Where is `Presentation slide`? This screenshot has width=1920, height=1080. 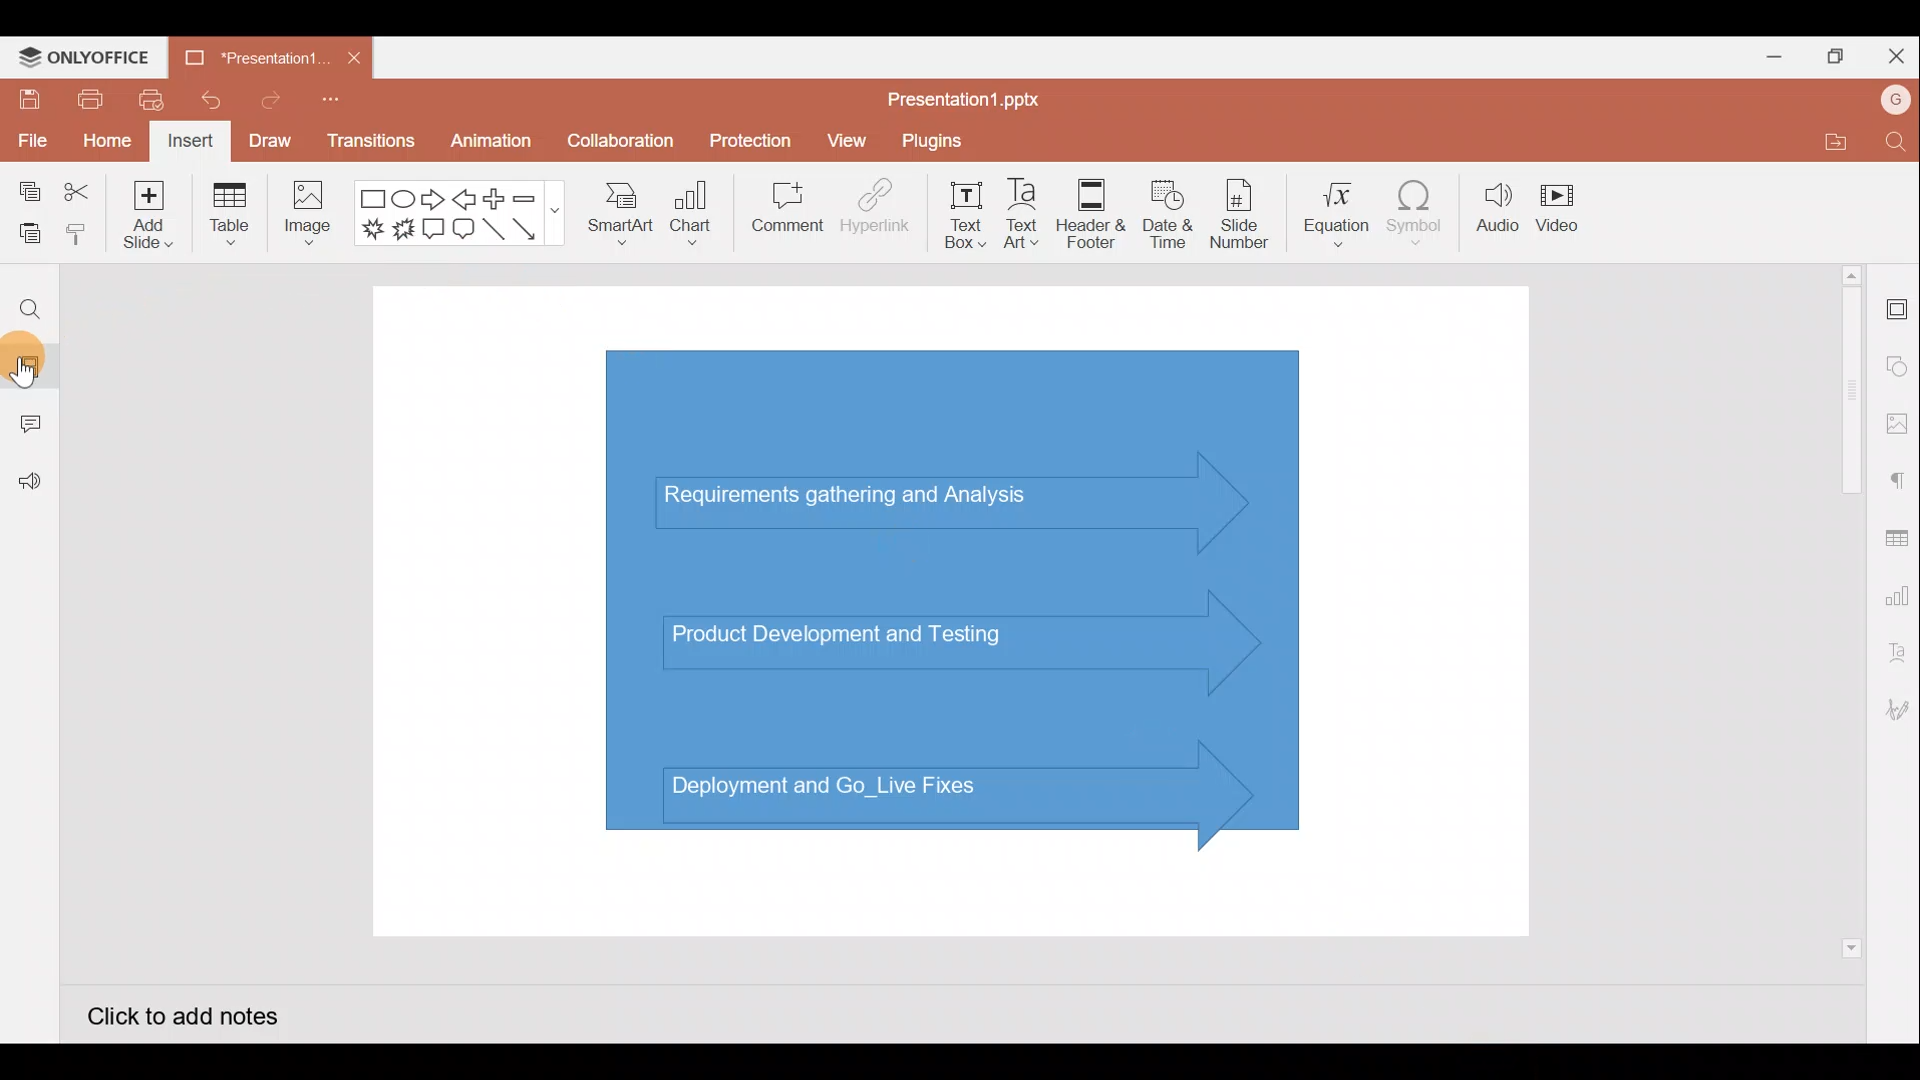 Presentation slide is located at coordinates (955, 608).